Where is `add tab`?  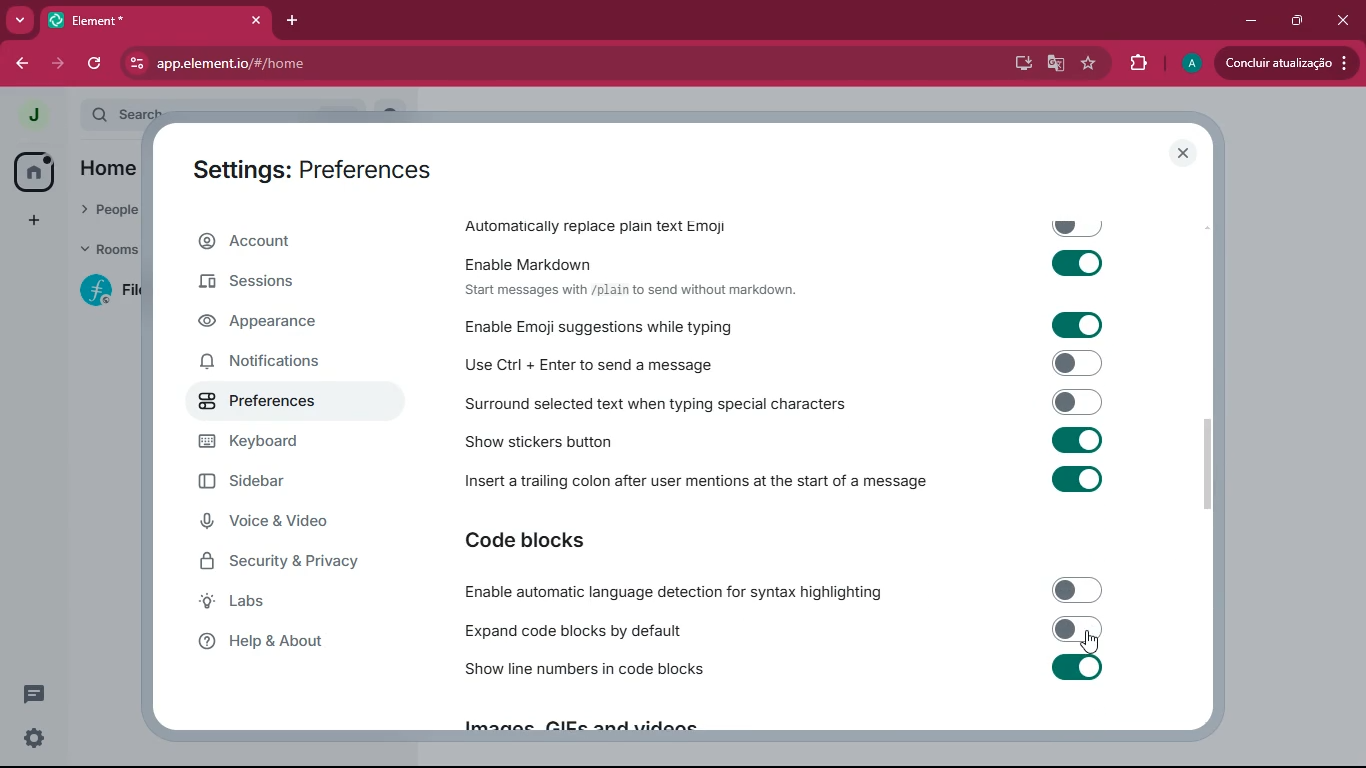 add tab is located at coordinates (288, 24).